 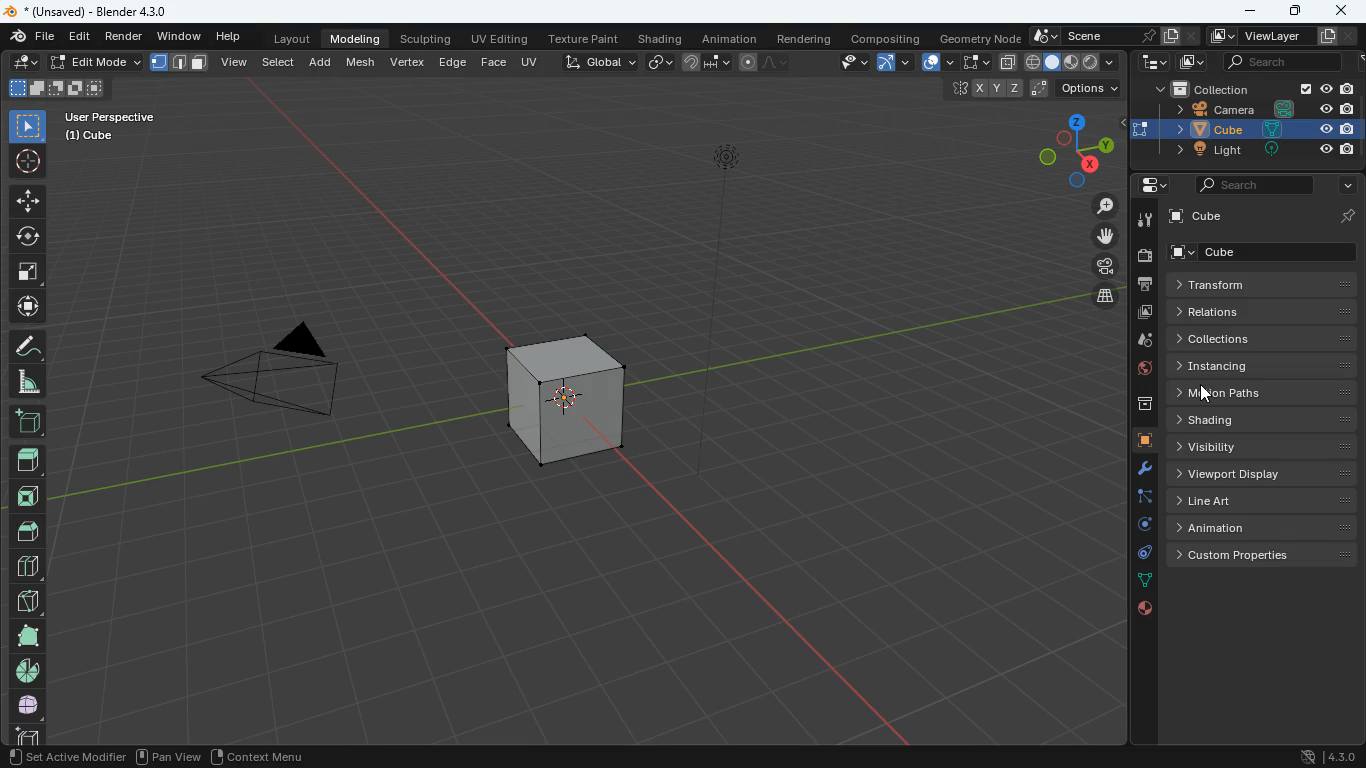 What do you see at coordinates (563, 394) in the screenshot?
I see `cube` at bounding box center [563, 394].